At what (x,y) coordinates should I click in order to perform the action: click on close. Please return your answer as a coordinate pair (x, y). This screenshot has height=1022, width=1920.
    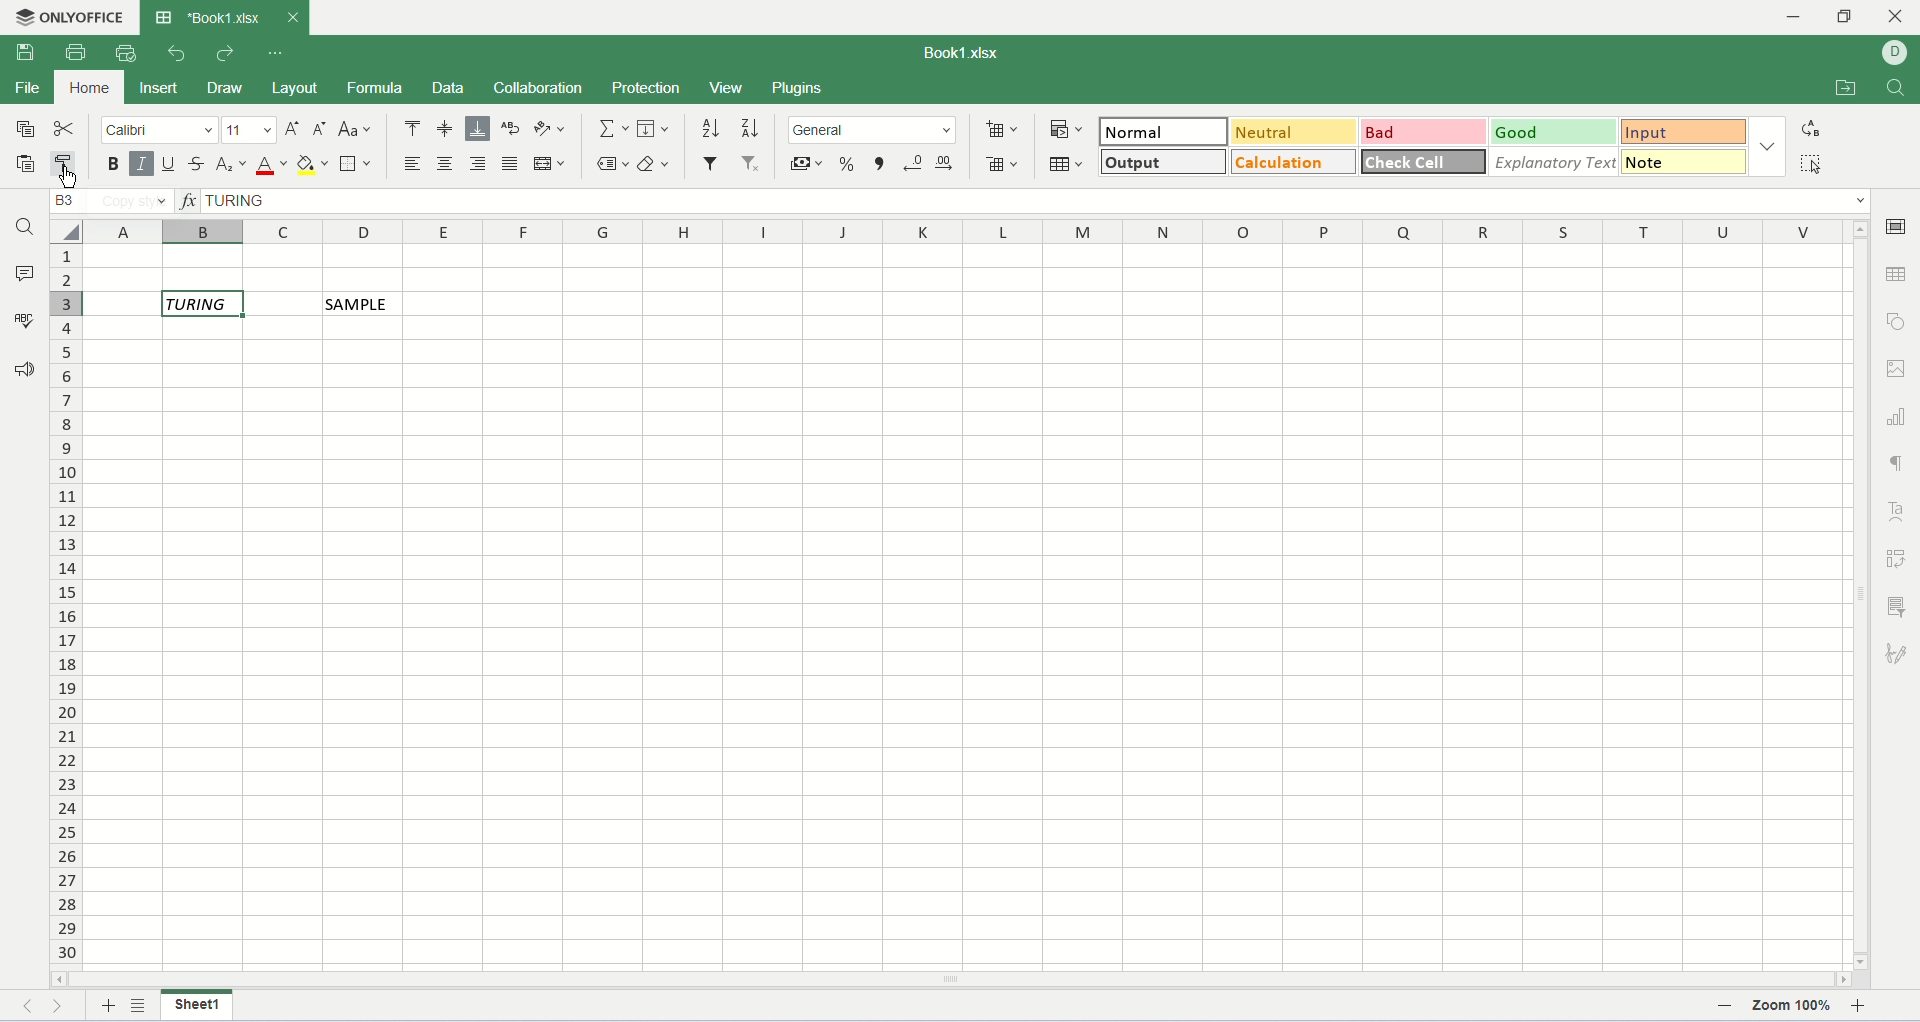
    Looking at the image, I should click on (1897, 20).